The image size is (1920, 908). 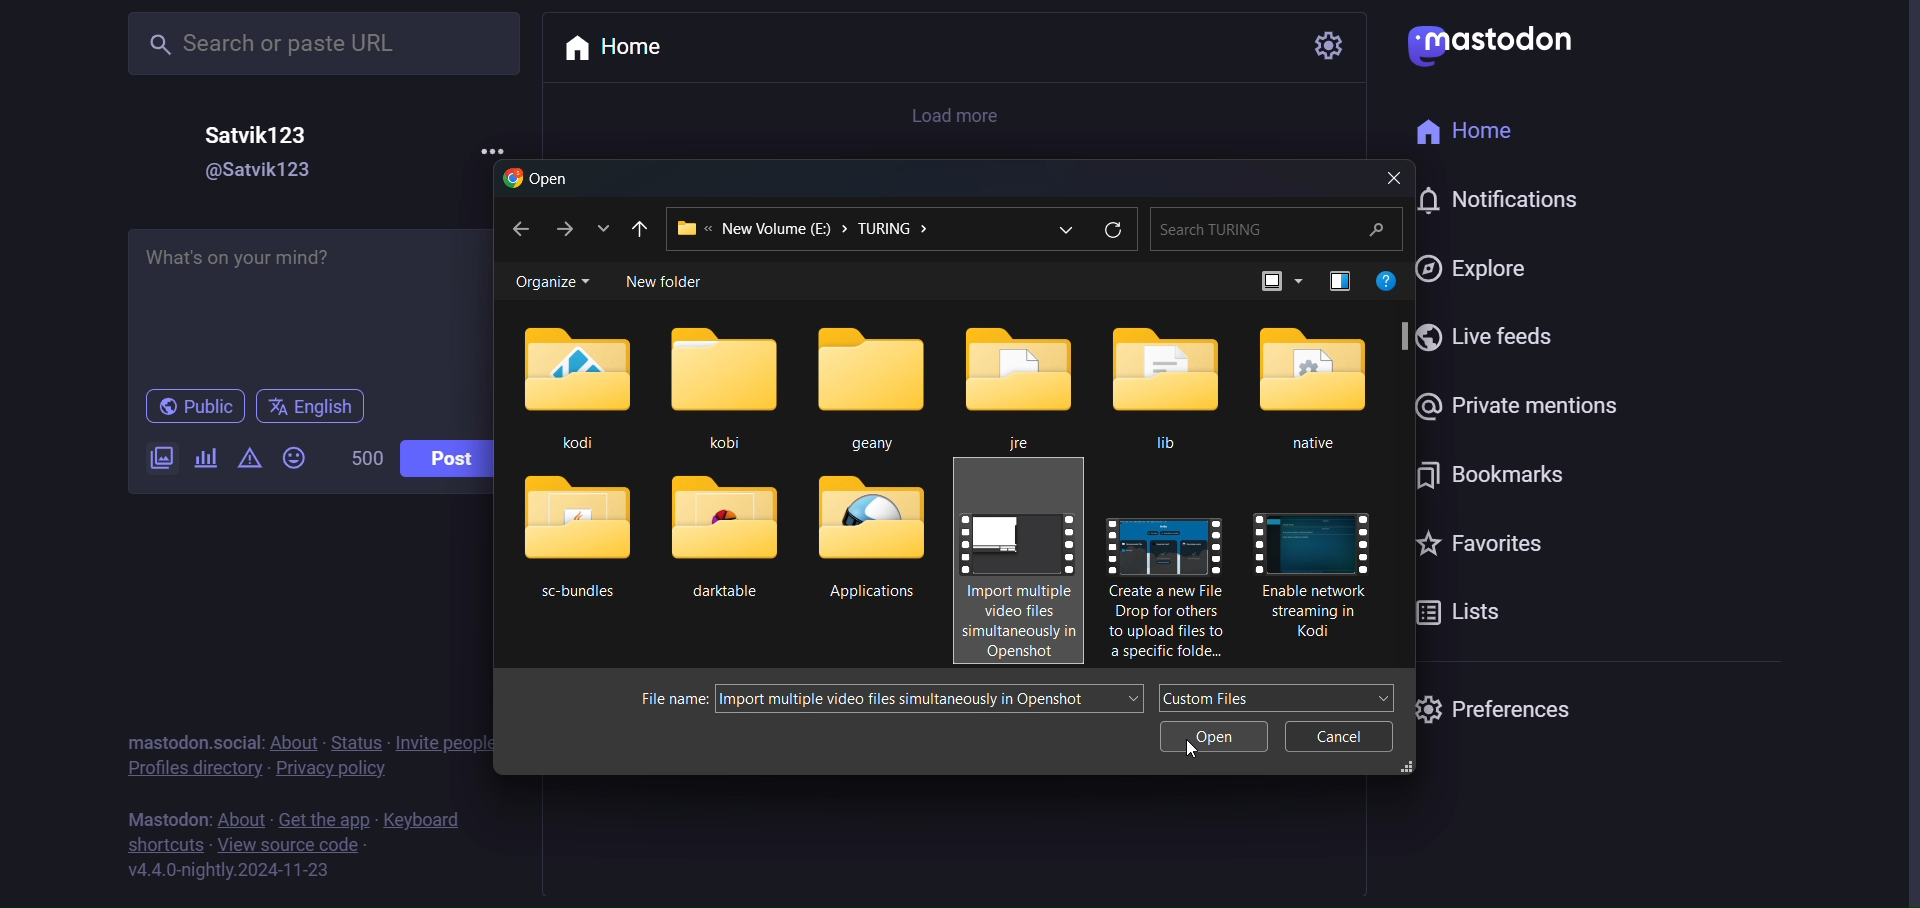 What do you see at coordinates (446, 459) in the screenshot?
I see `post` at bounding box center [446, 459].